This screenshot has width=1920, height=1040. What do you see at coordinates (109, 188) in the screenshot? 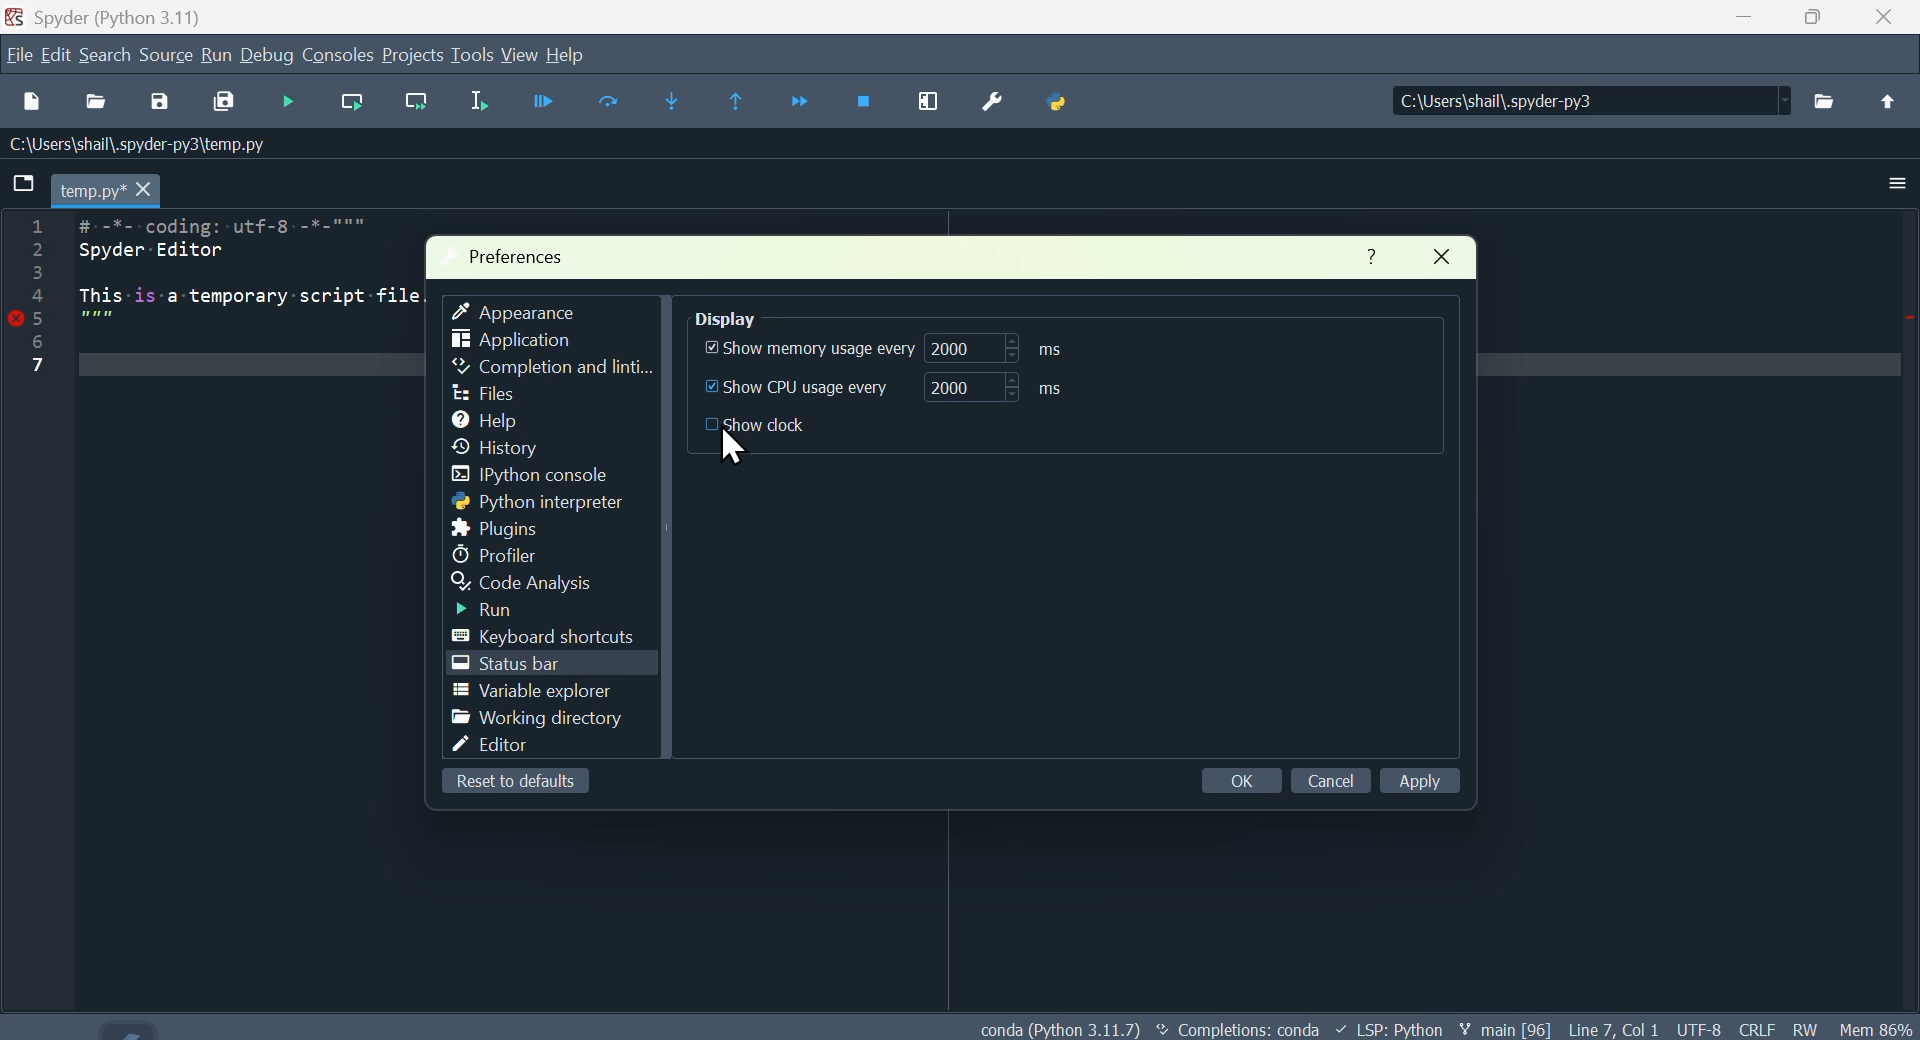
I see ` temp.py*` at bounding box center [109, 188].